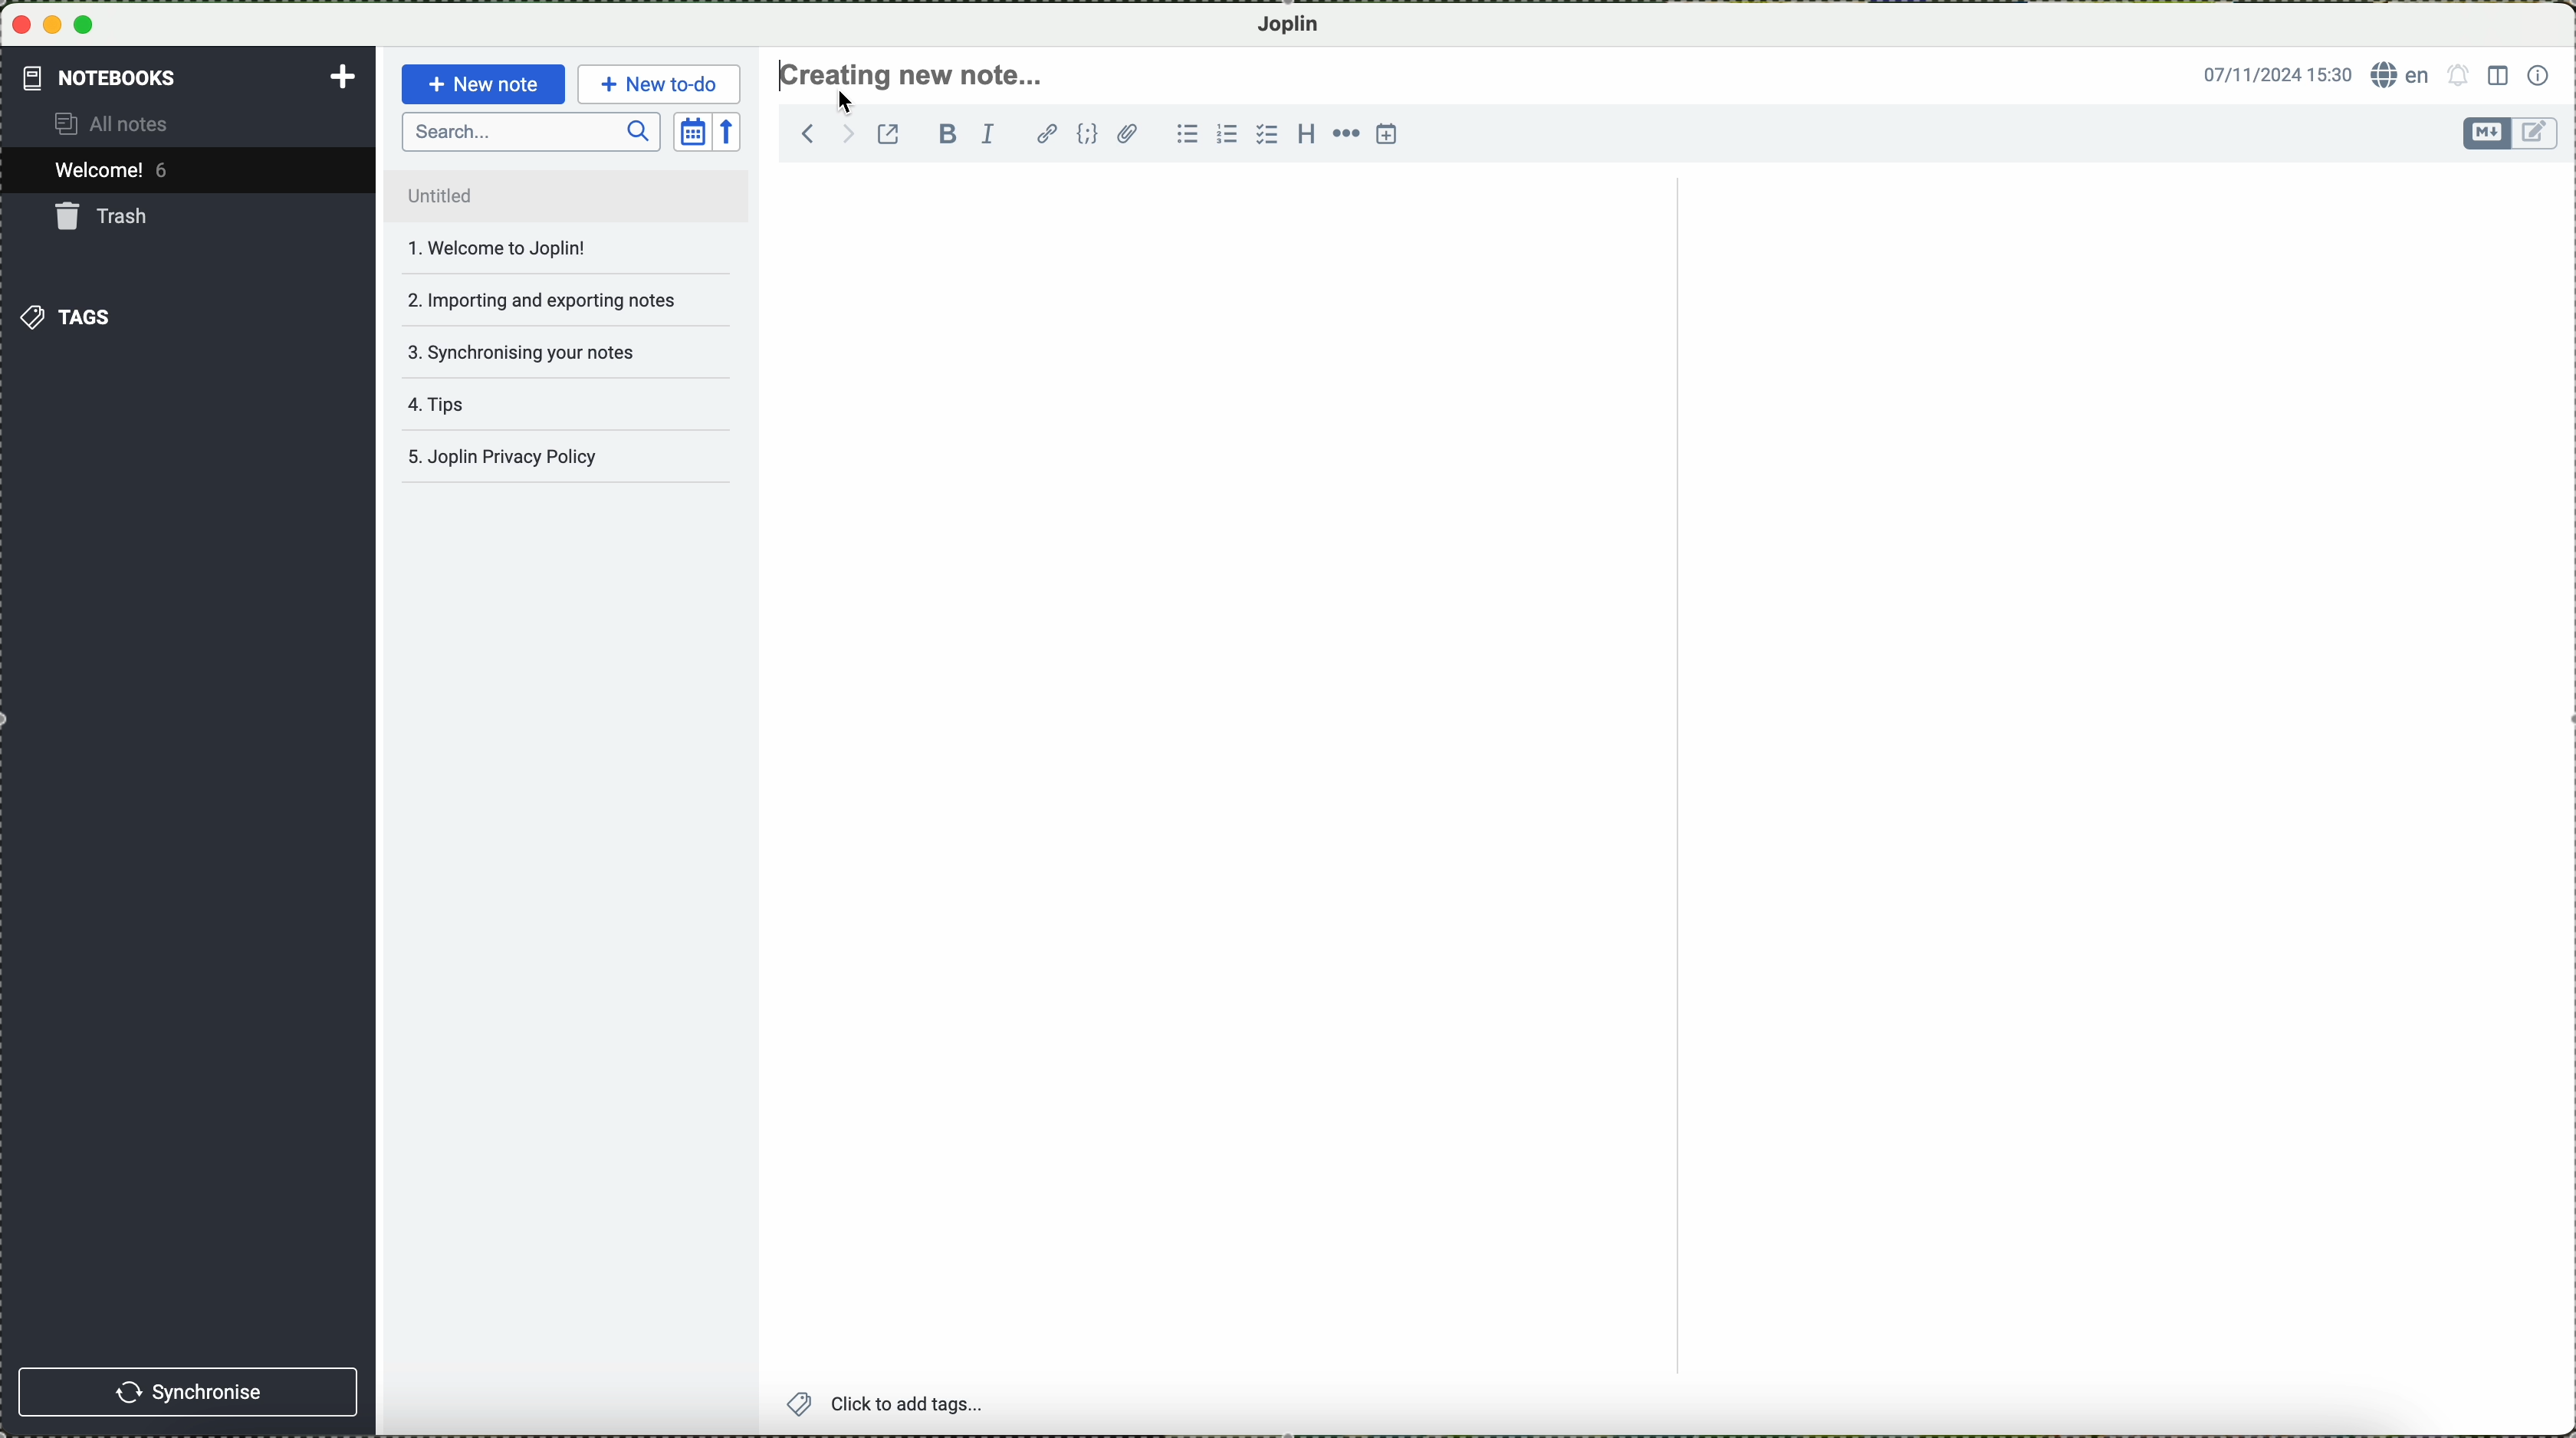 The width and height of the screenshot is (2576, 1438). Describe the element at coordinates (1344, 133) in the screenshot. I see `horizontal rule` at that location.